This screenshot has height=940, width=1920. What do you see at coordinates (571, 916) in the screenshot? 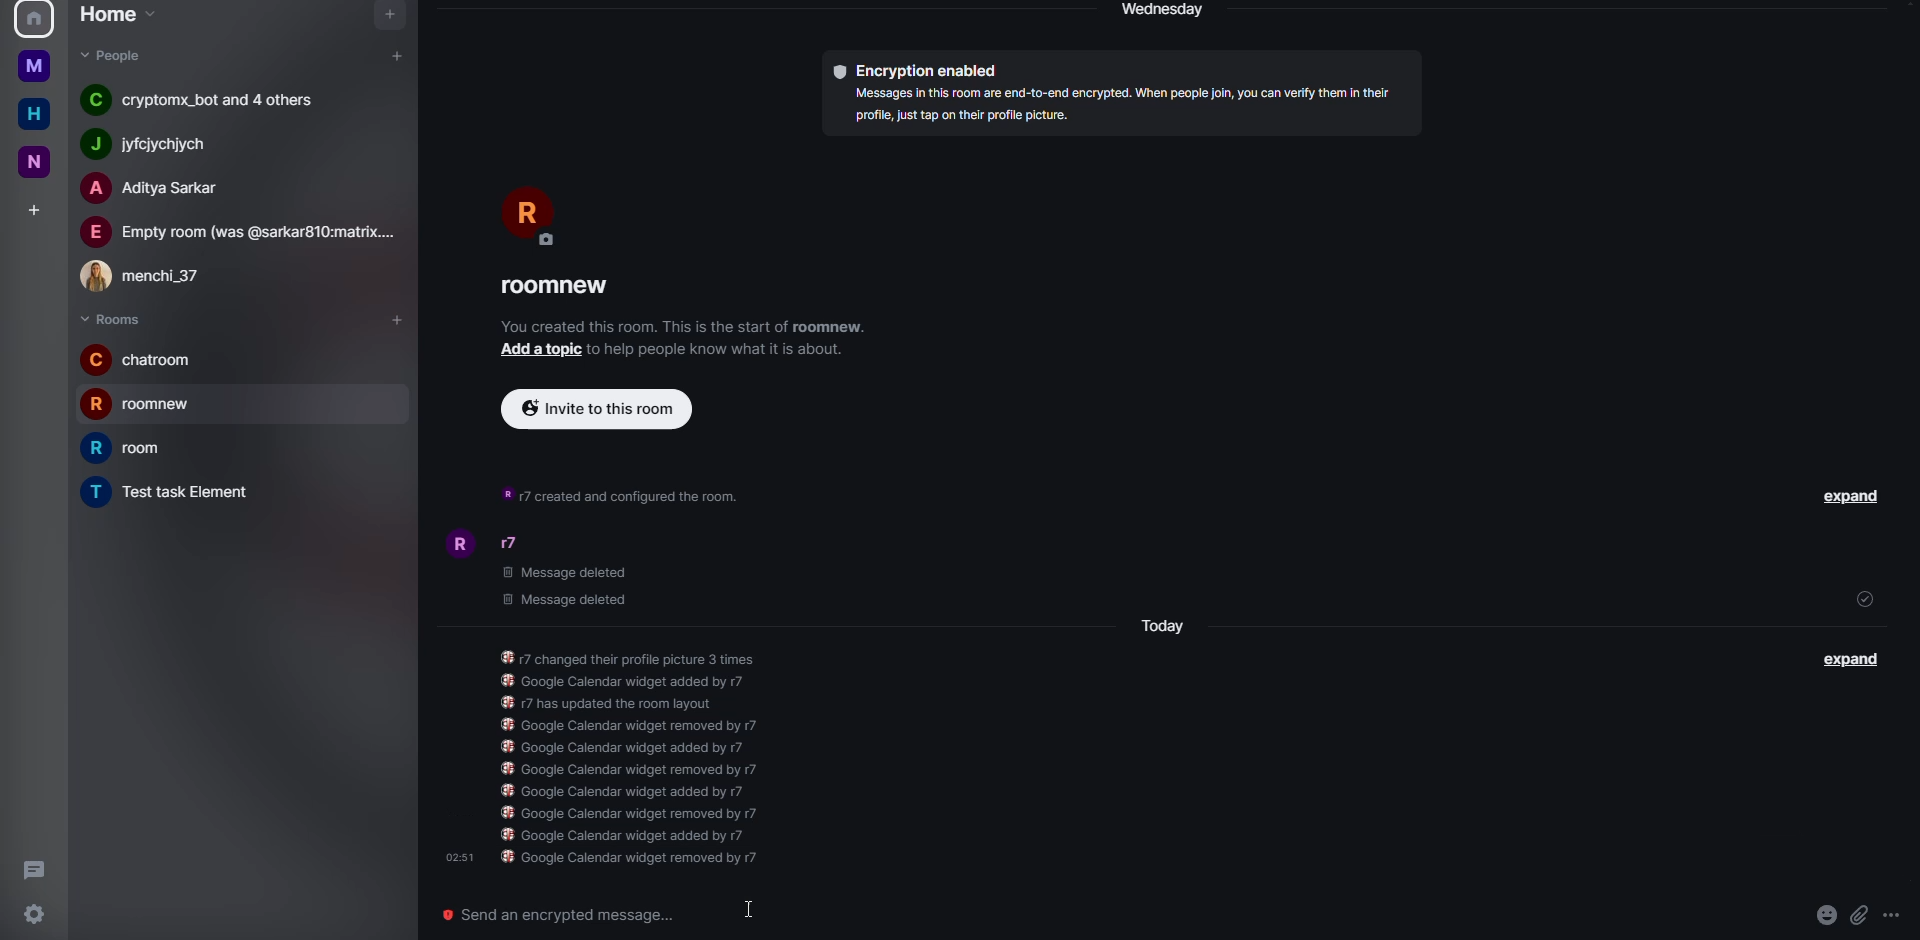
I see `send an encrypted message` at bounding box center [571, 916].